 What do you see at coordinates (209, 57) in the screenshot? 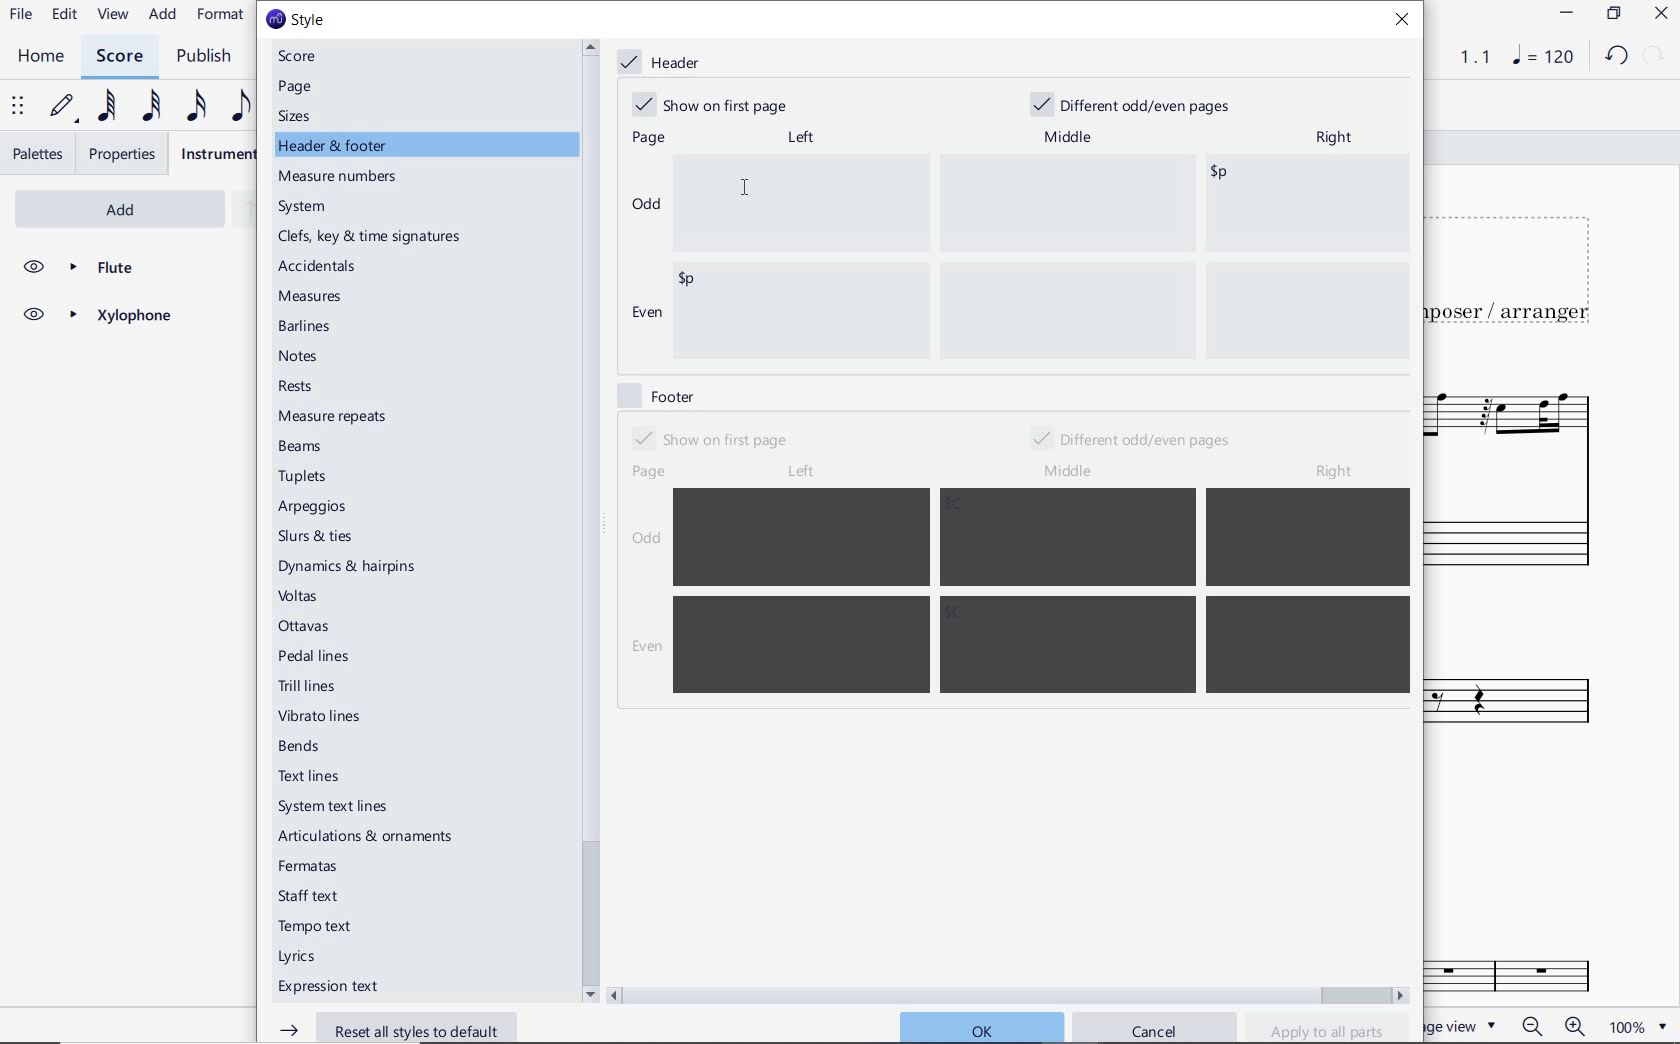
I see `PUBLISH` at bounding box center [209, 57].